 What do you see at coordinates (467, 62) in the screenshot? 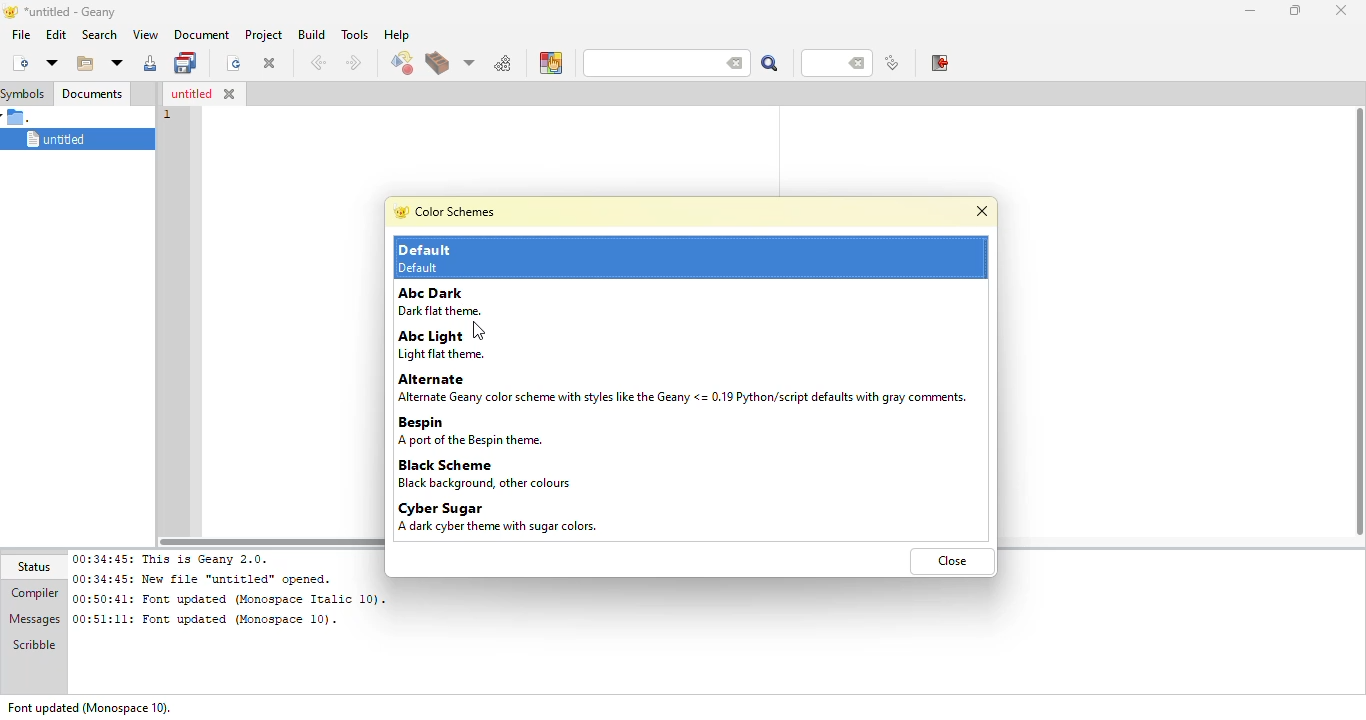
I see `choose more` at bounding box center [467, 62].